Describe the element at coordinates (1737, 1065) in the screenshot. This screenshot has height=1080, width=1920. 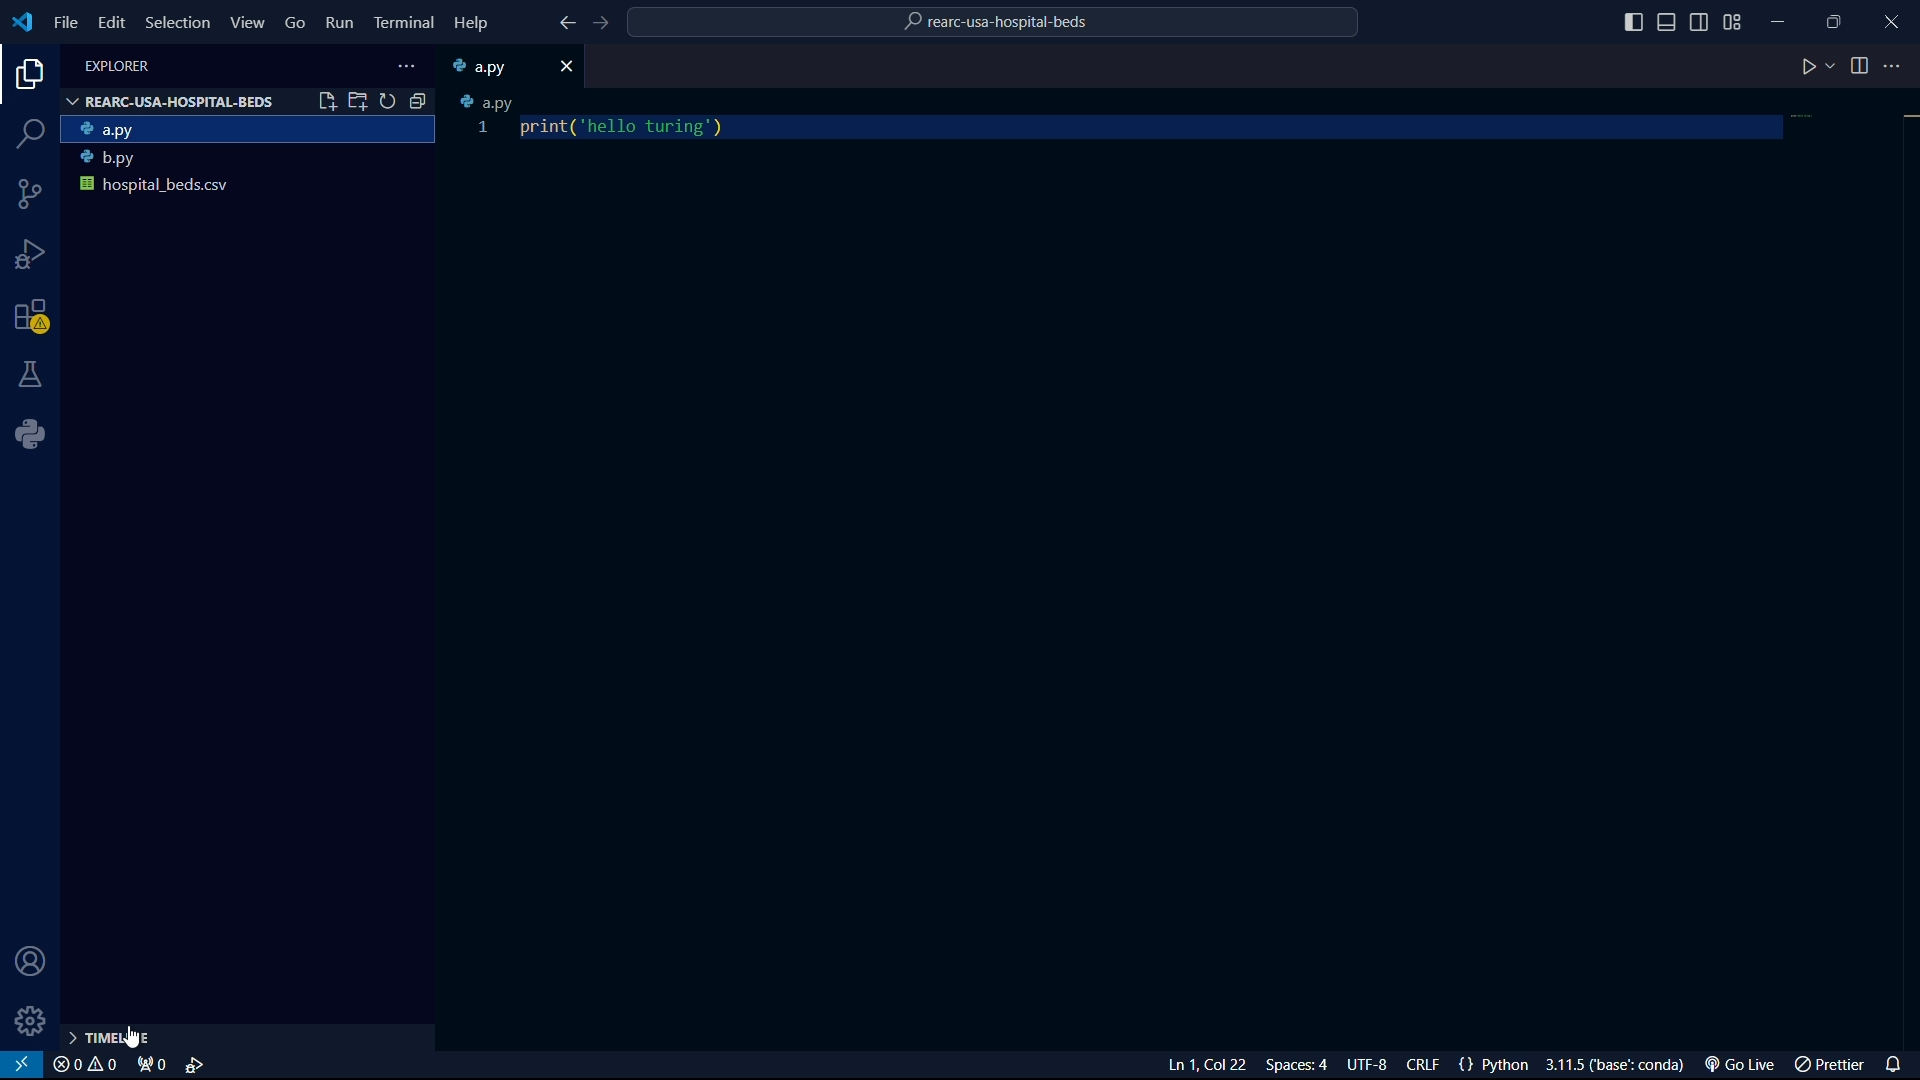
I see `go live extension` at that location.